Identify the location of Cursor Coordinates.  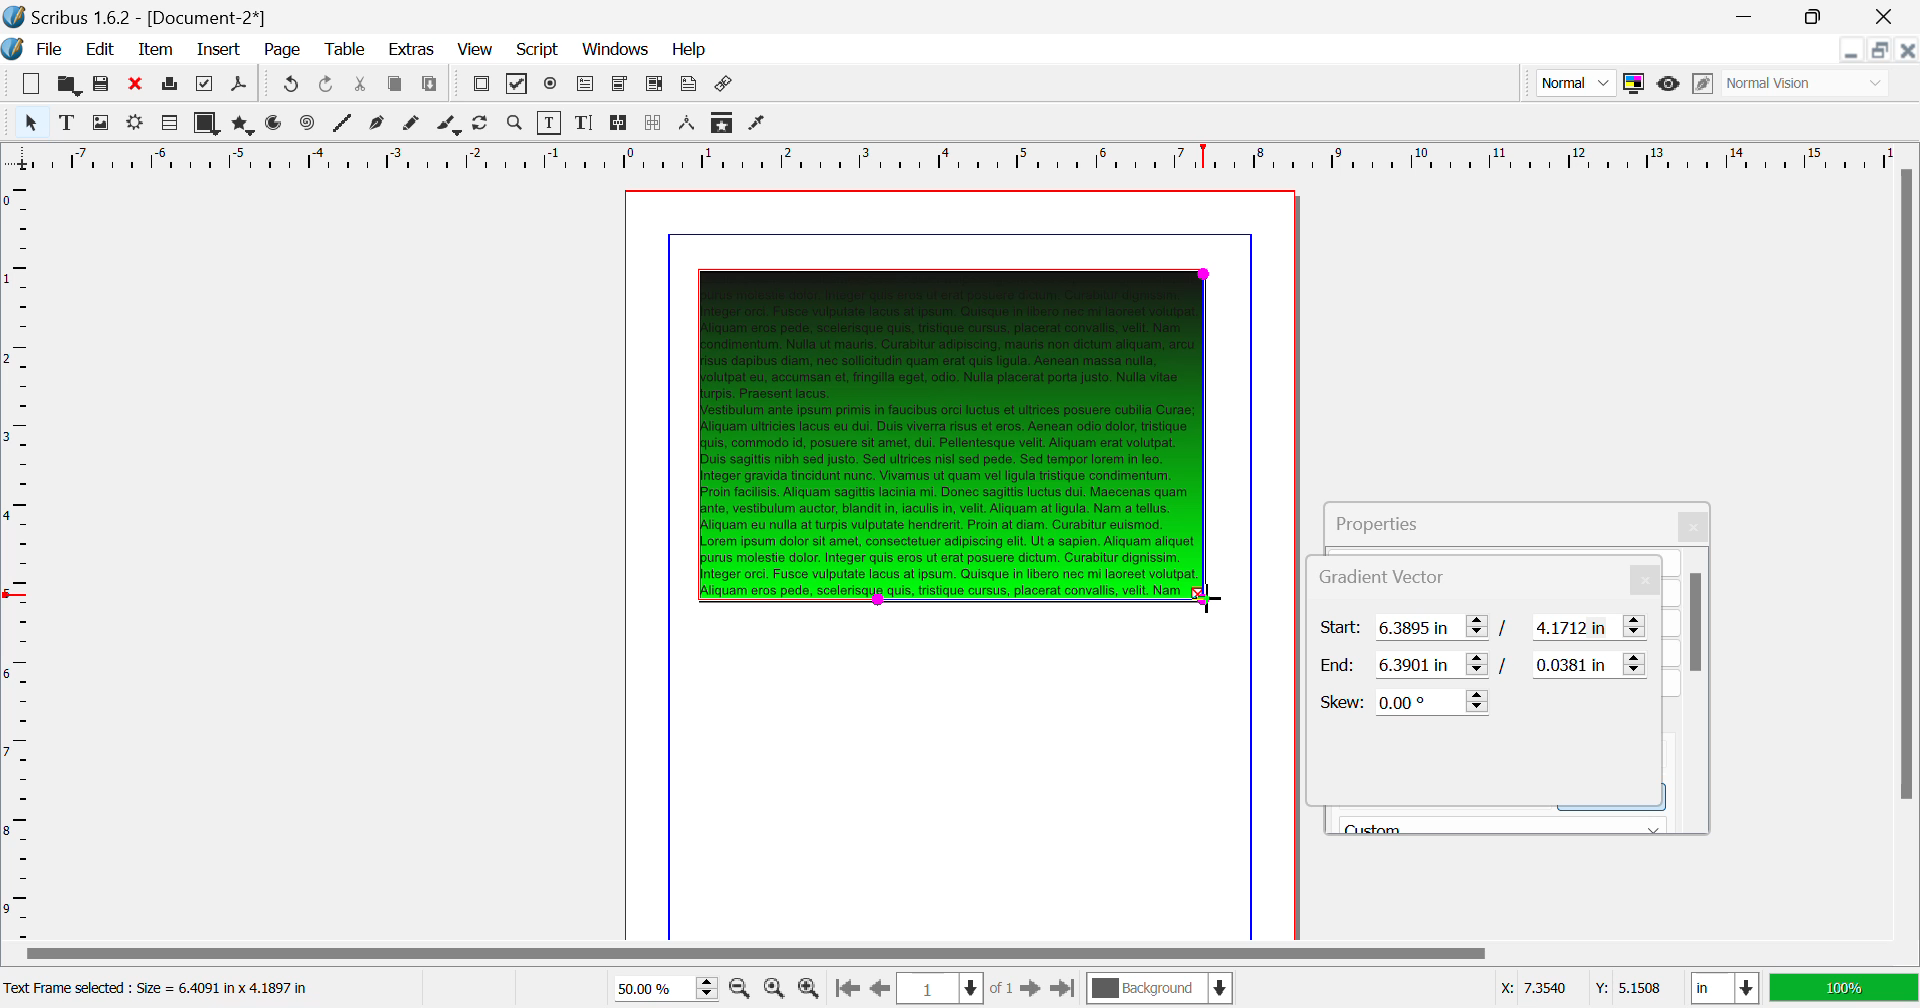
(1580, 989).